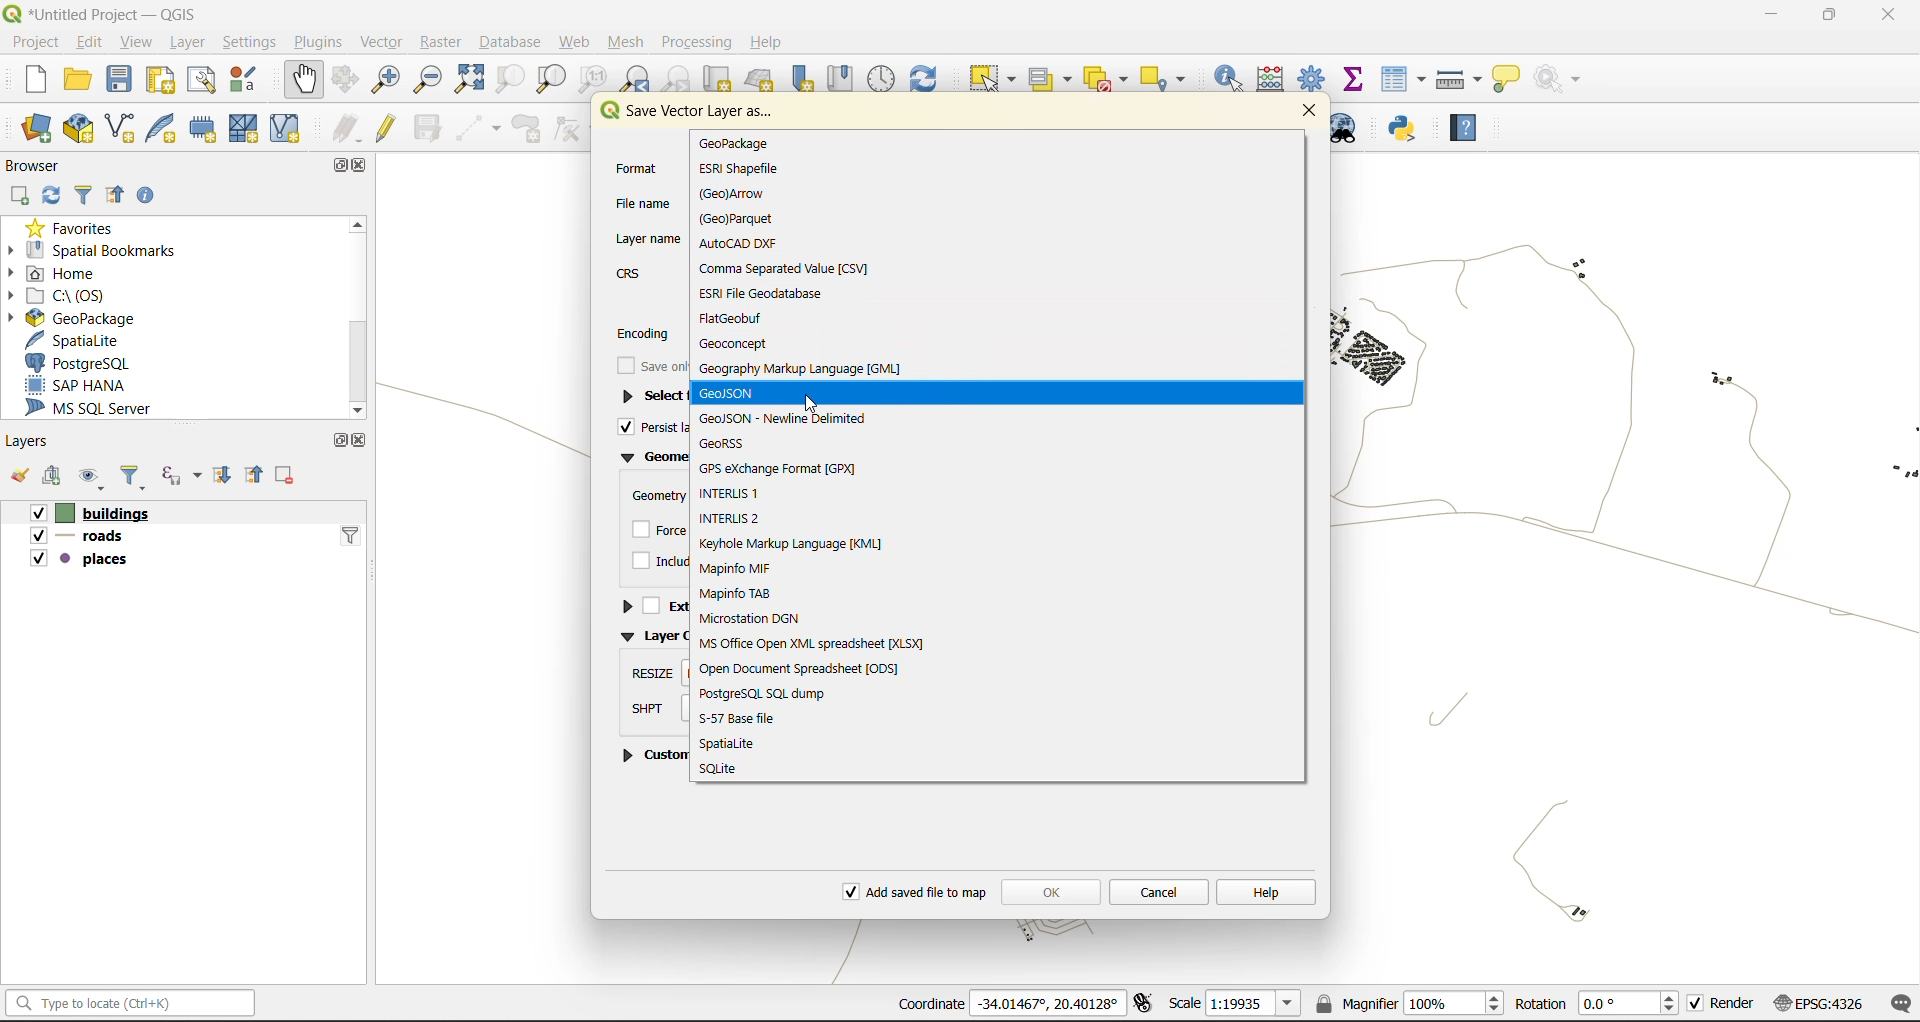  I want to click on File name, so click(646, 201).